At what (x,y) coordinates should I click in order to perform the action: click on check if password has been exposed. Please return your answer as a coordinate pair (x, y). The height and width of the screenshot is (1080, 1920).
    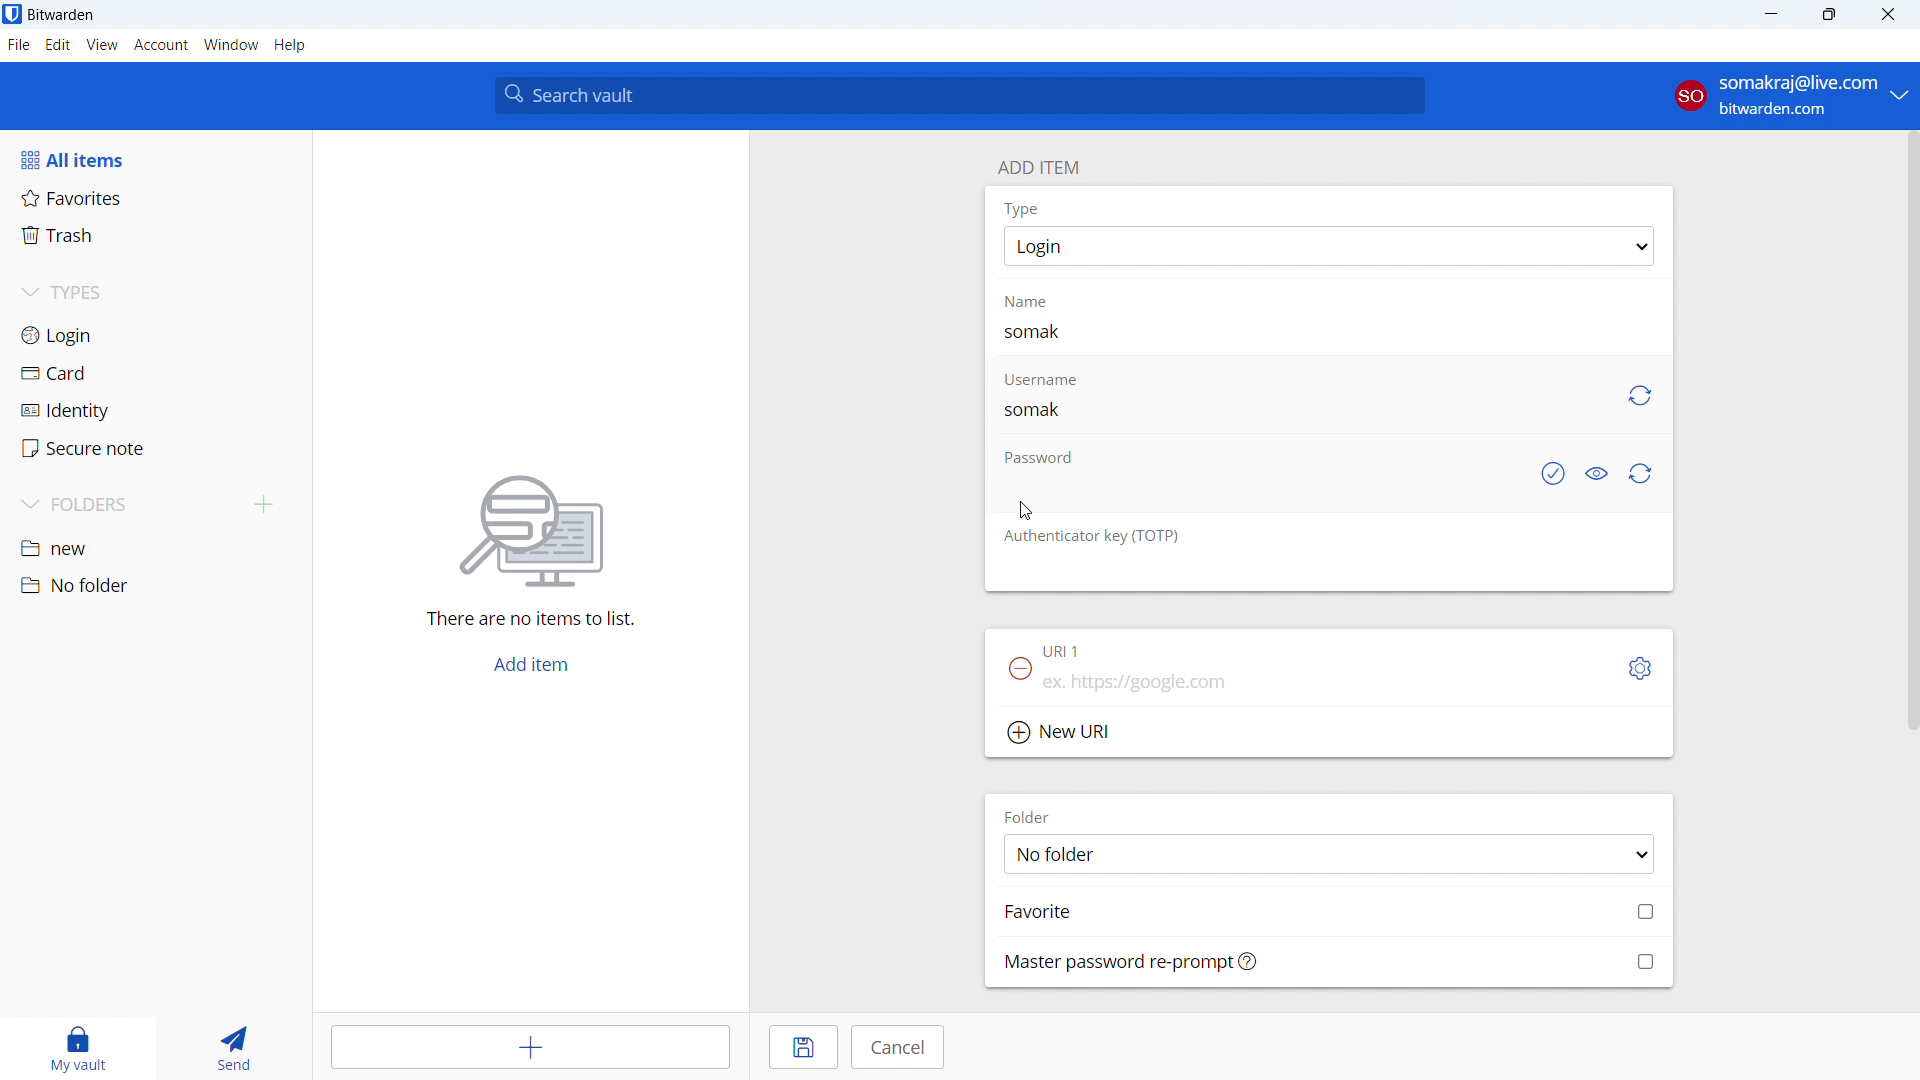
    Looking at the image, I should click on (1551, 475).